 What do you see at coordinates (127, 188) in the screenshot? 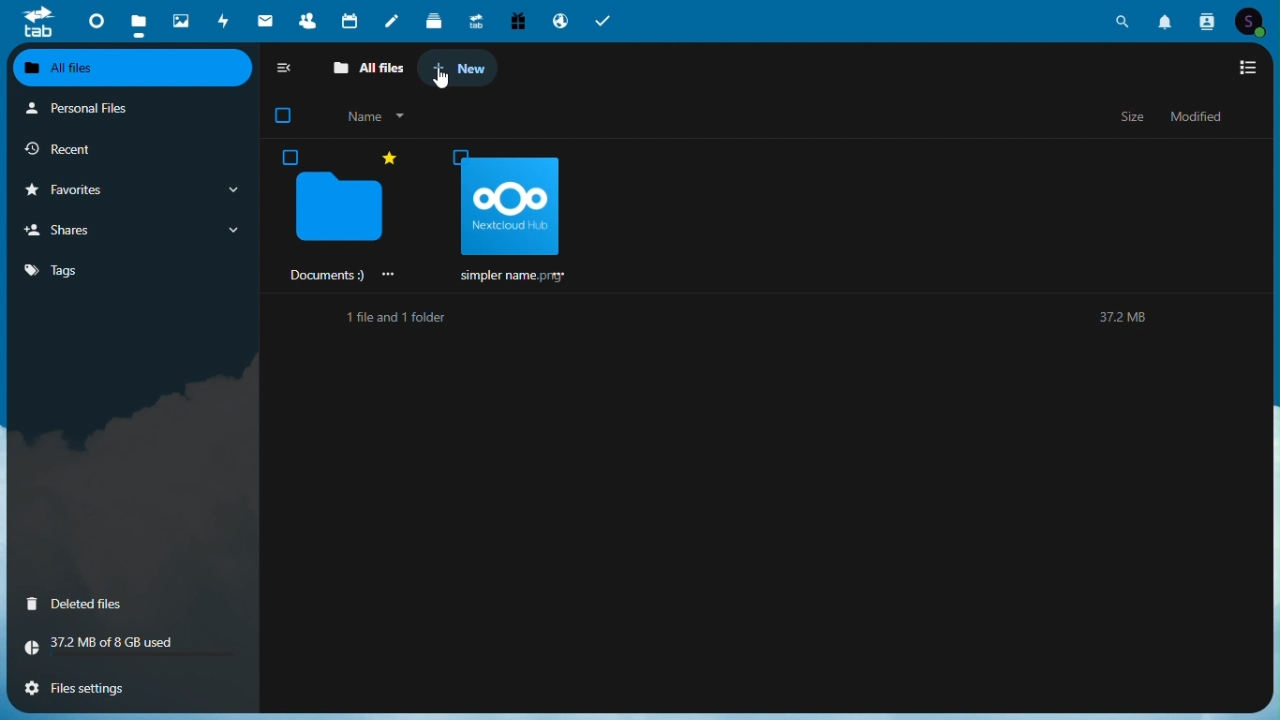
I see `Favourite` at bounding box center [127, 188].